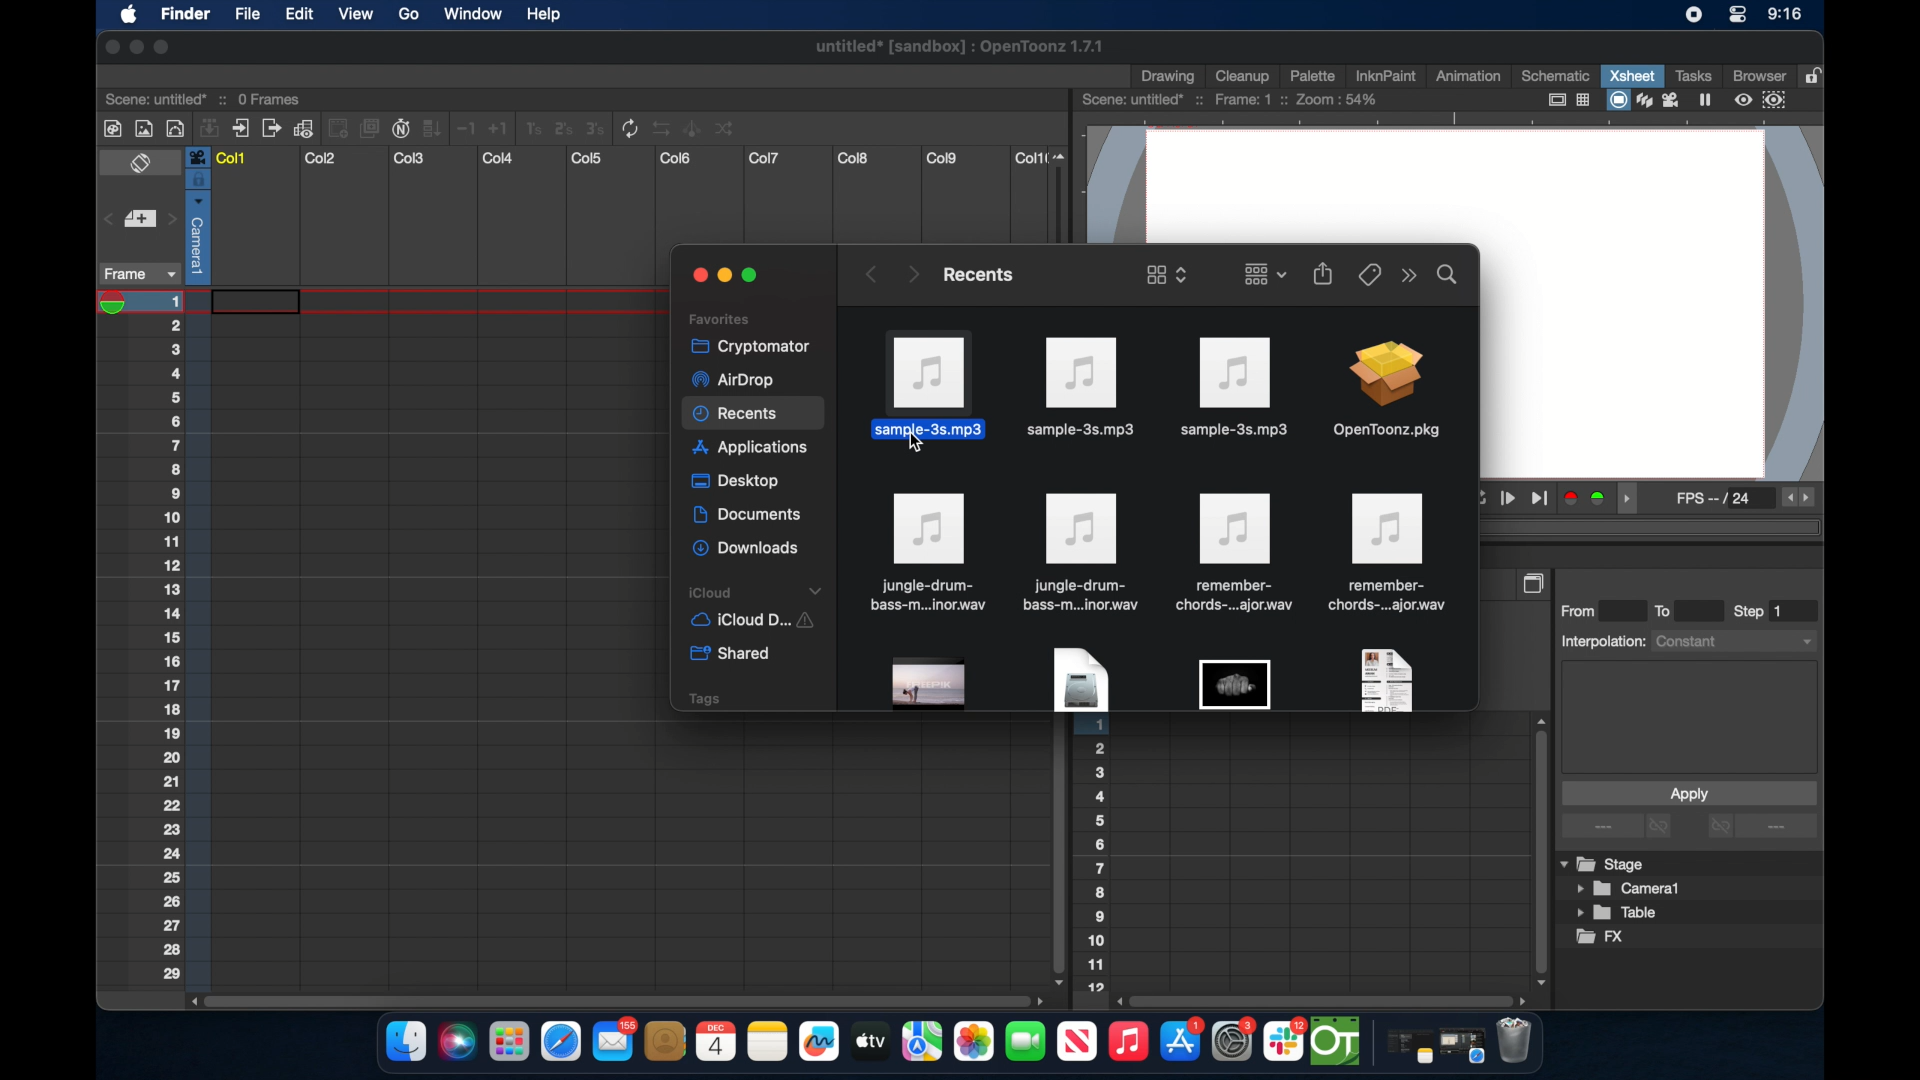 The height and width of the screenshot is (1080, 1920). What do you see at coordinates (703, 698) in the screenshot?
I see `tags` at bounding box center [703, 698].